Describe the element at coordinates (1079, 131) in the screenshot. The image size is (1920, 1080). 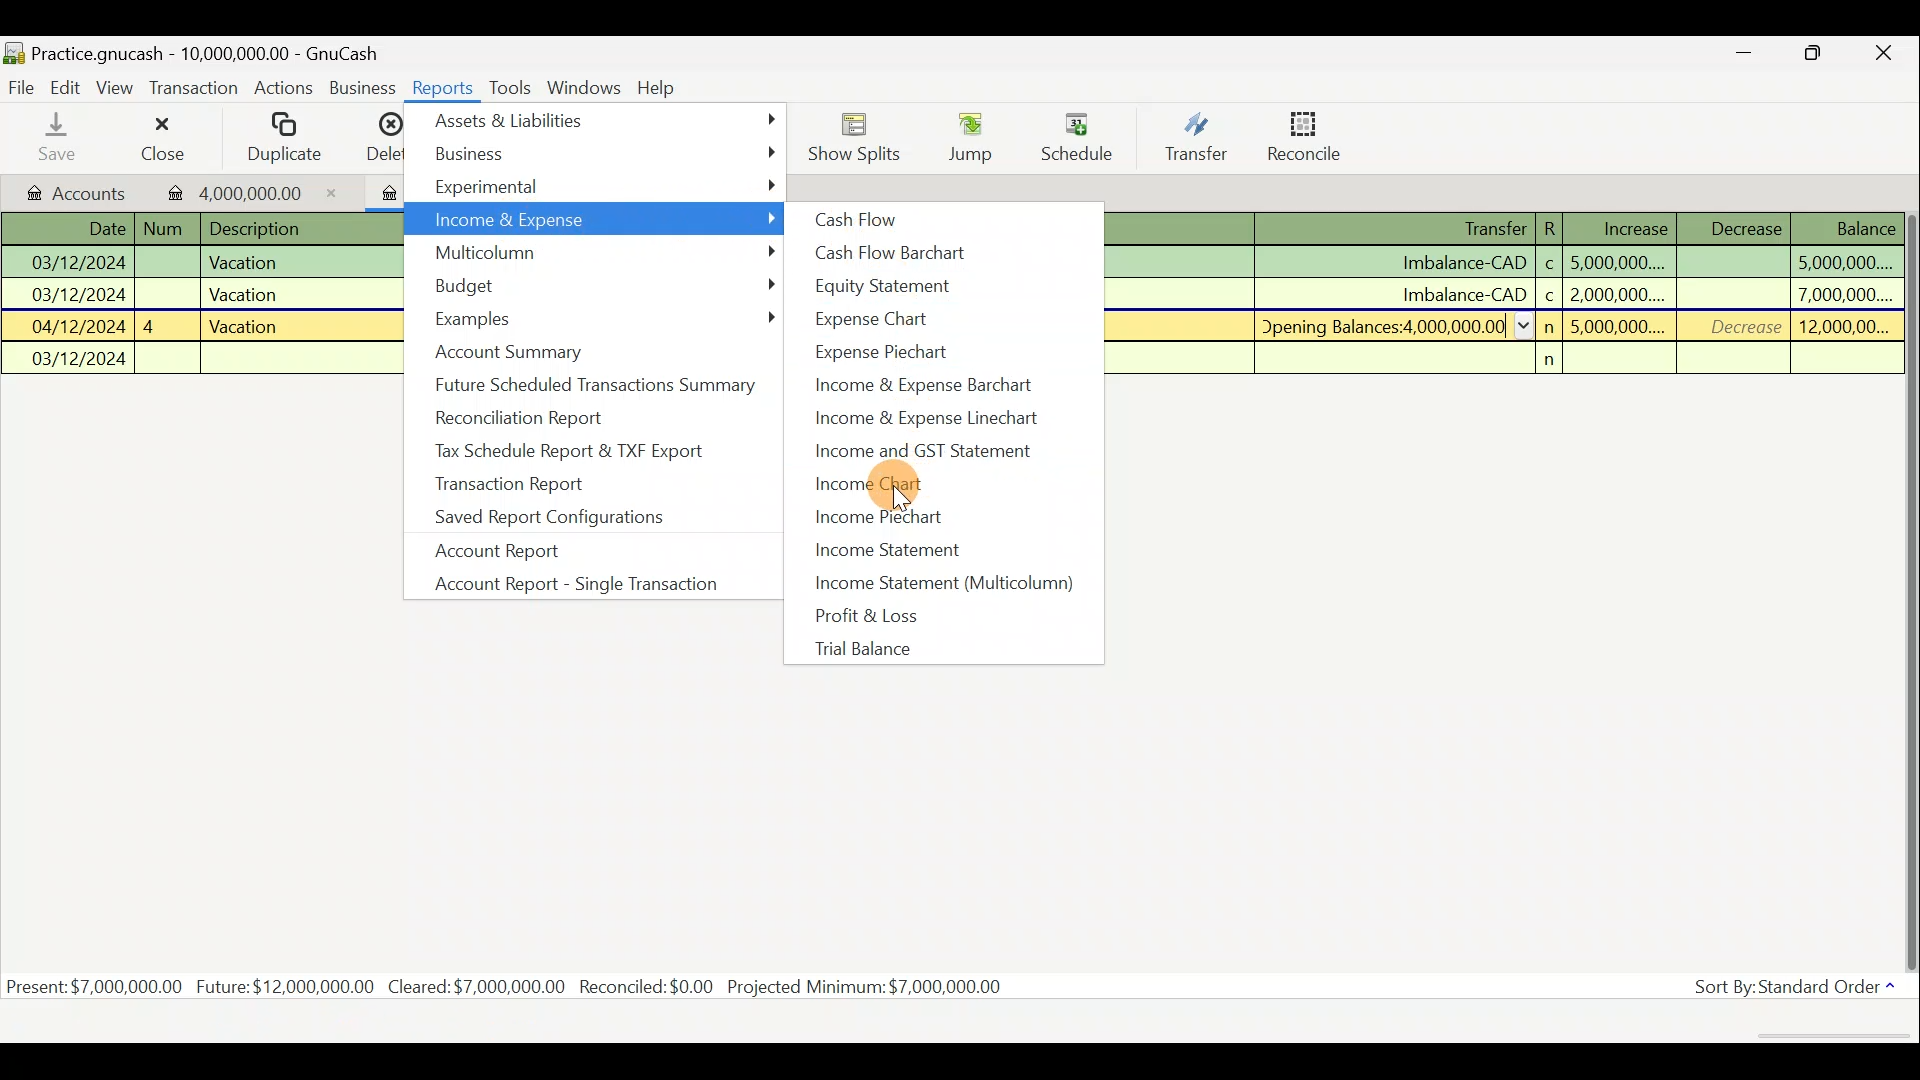
I see `Schedule` at that location.